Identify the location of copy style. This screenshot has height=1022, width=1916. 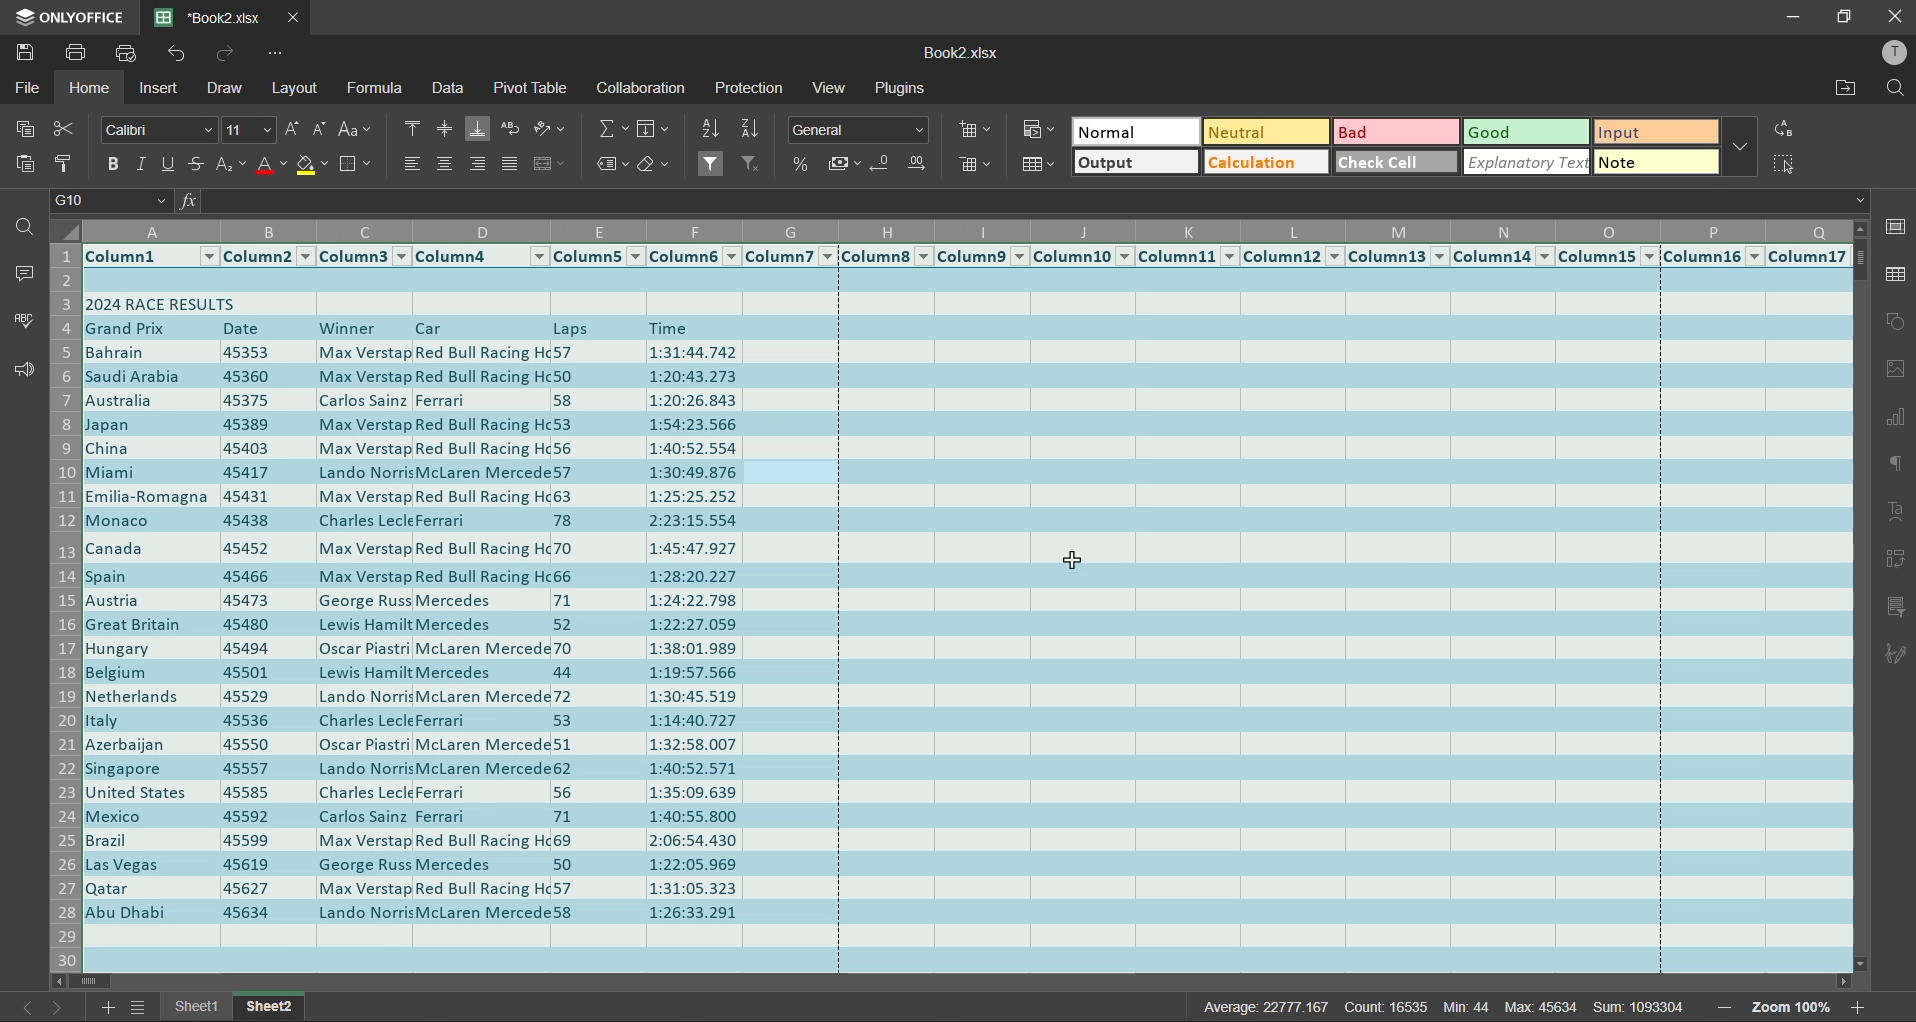
(65, 164).